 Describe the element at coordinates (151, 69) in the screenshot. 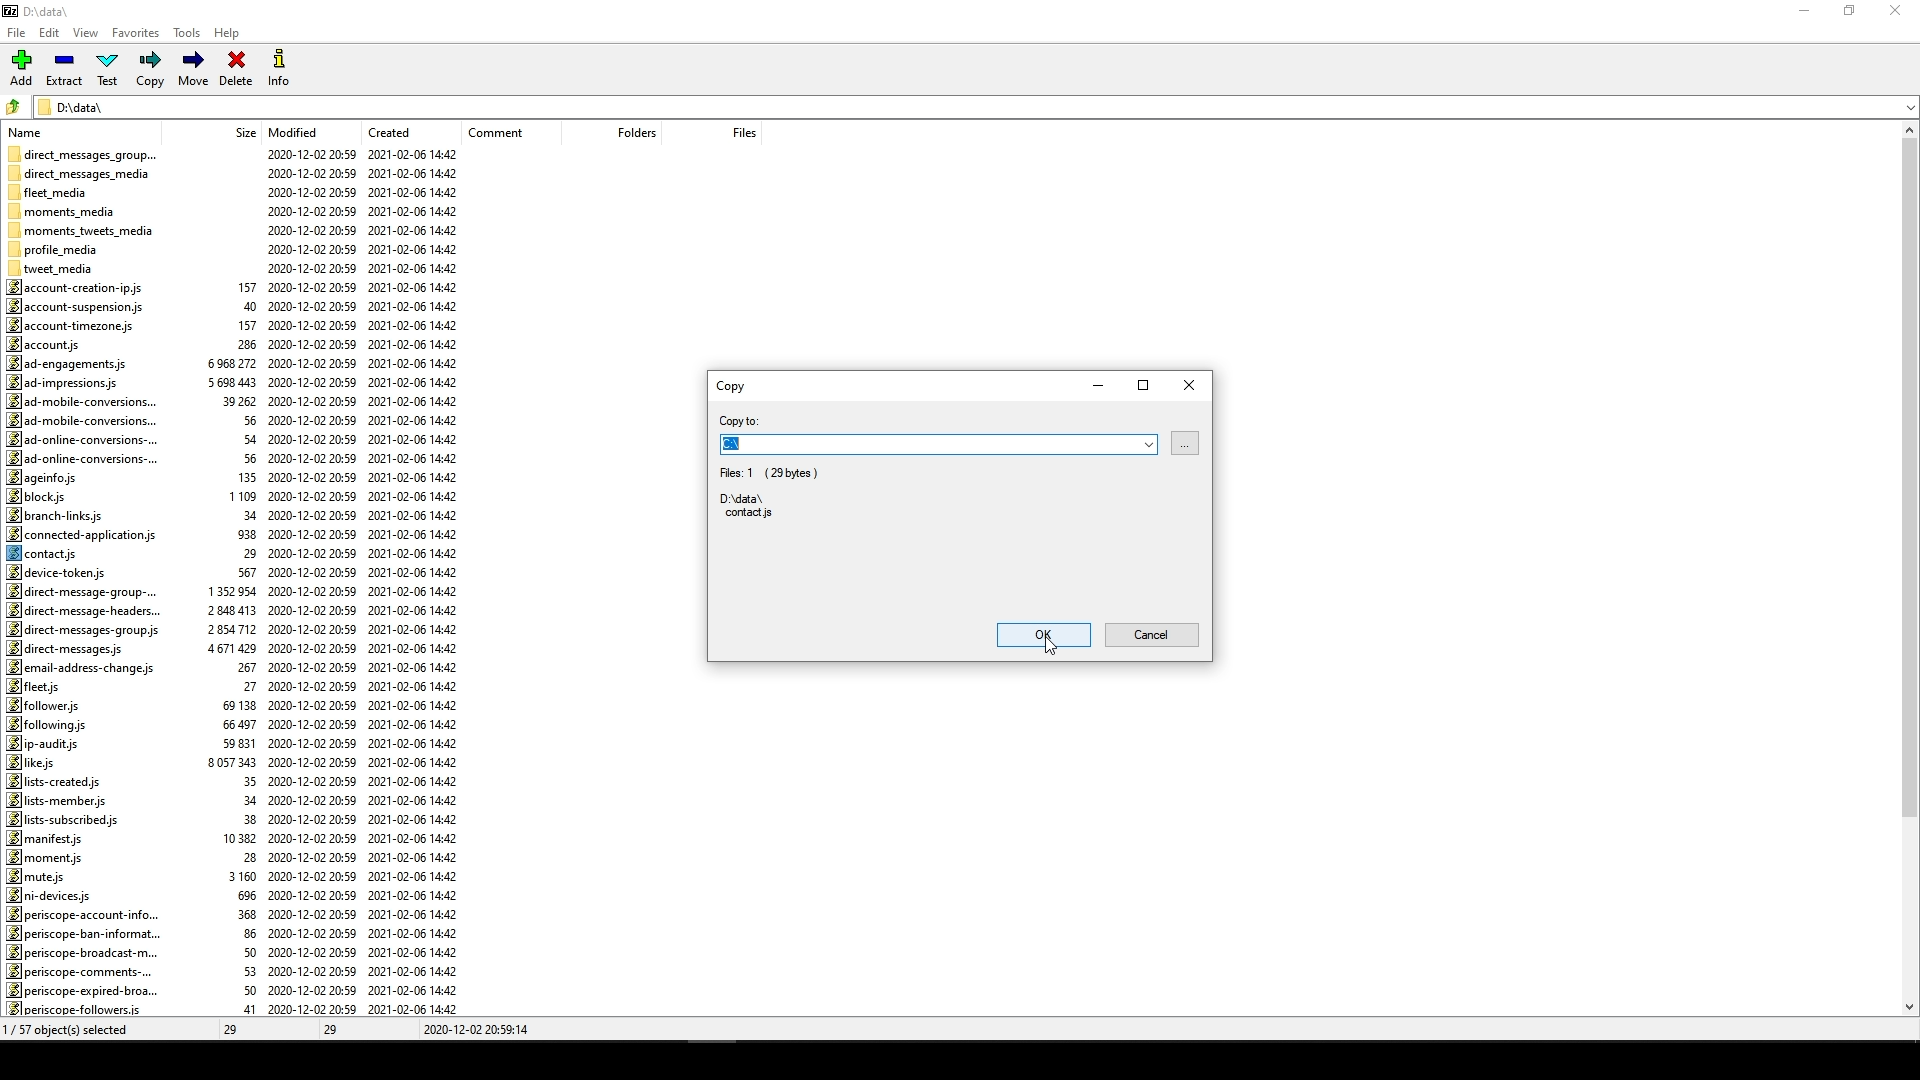

I see `Copy` at that location.